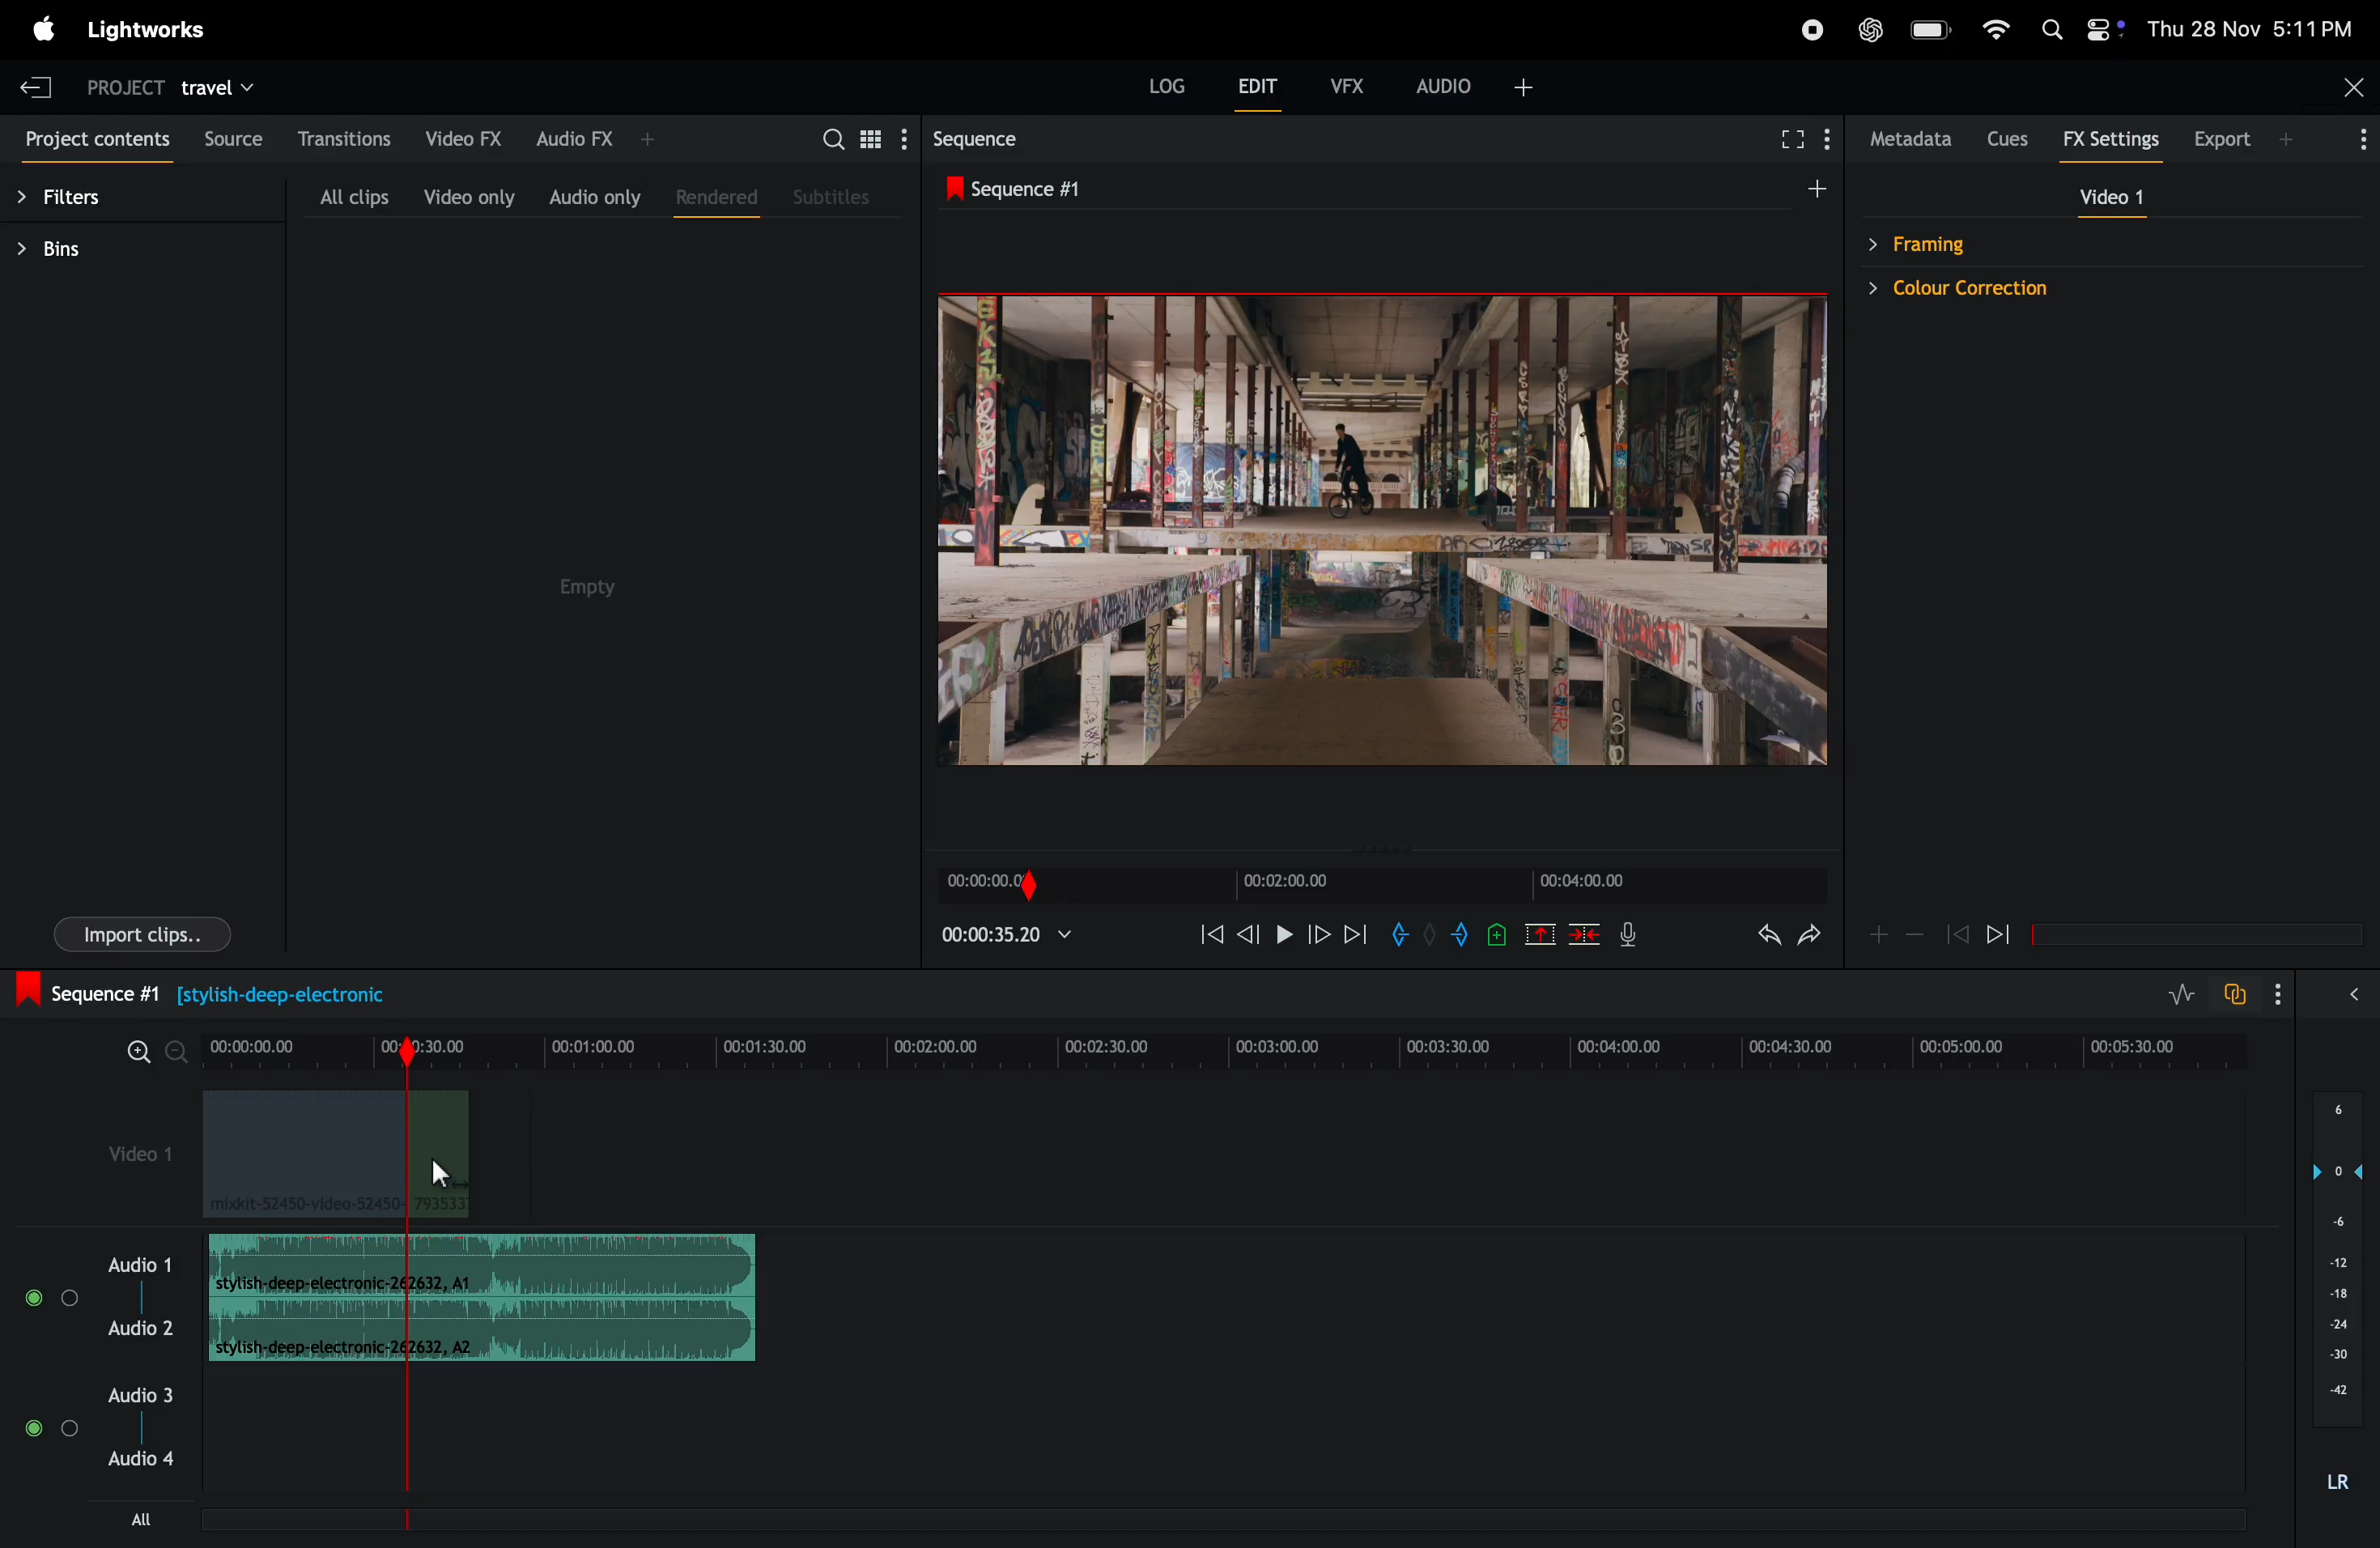 Image resolution: width=2380 pixels, height=1548 pixels. I want to click on transitions, so click(349, 139).